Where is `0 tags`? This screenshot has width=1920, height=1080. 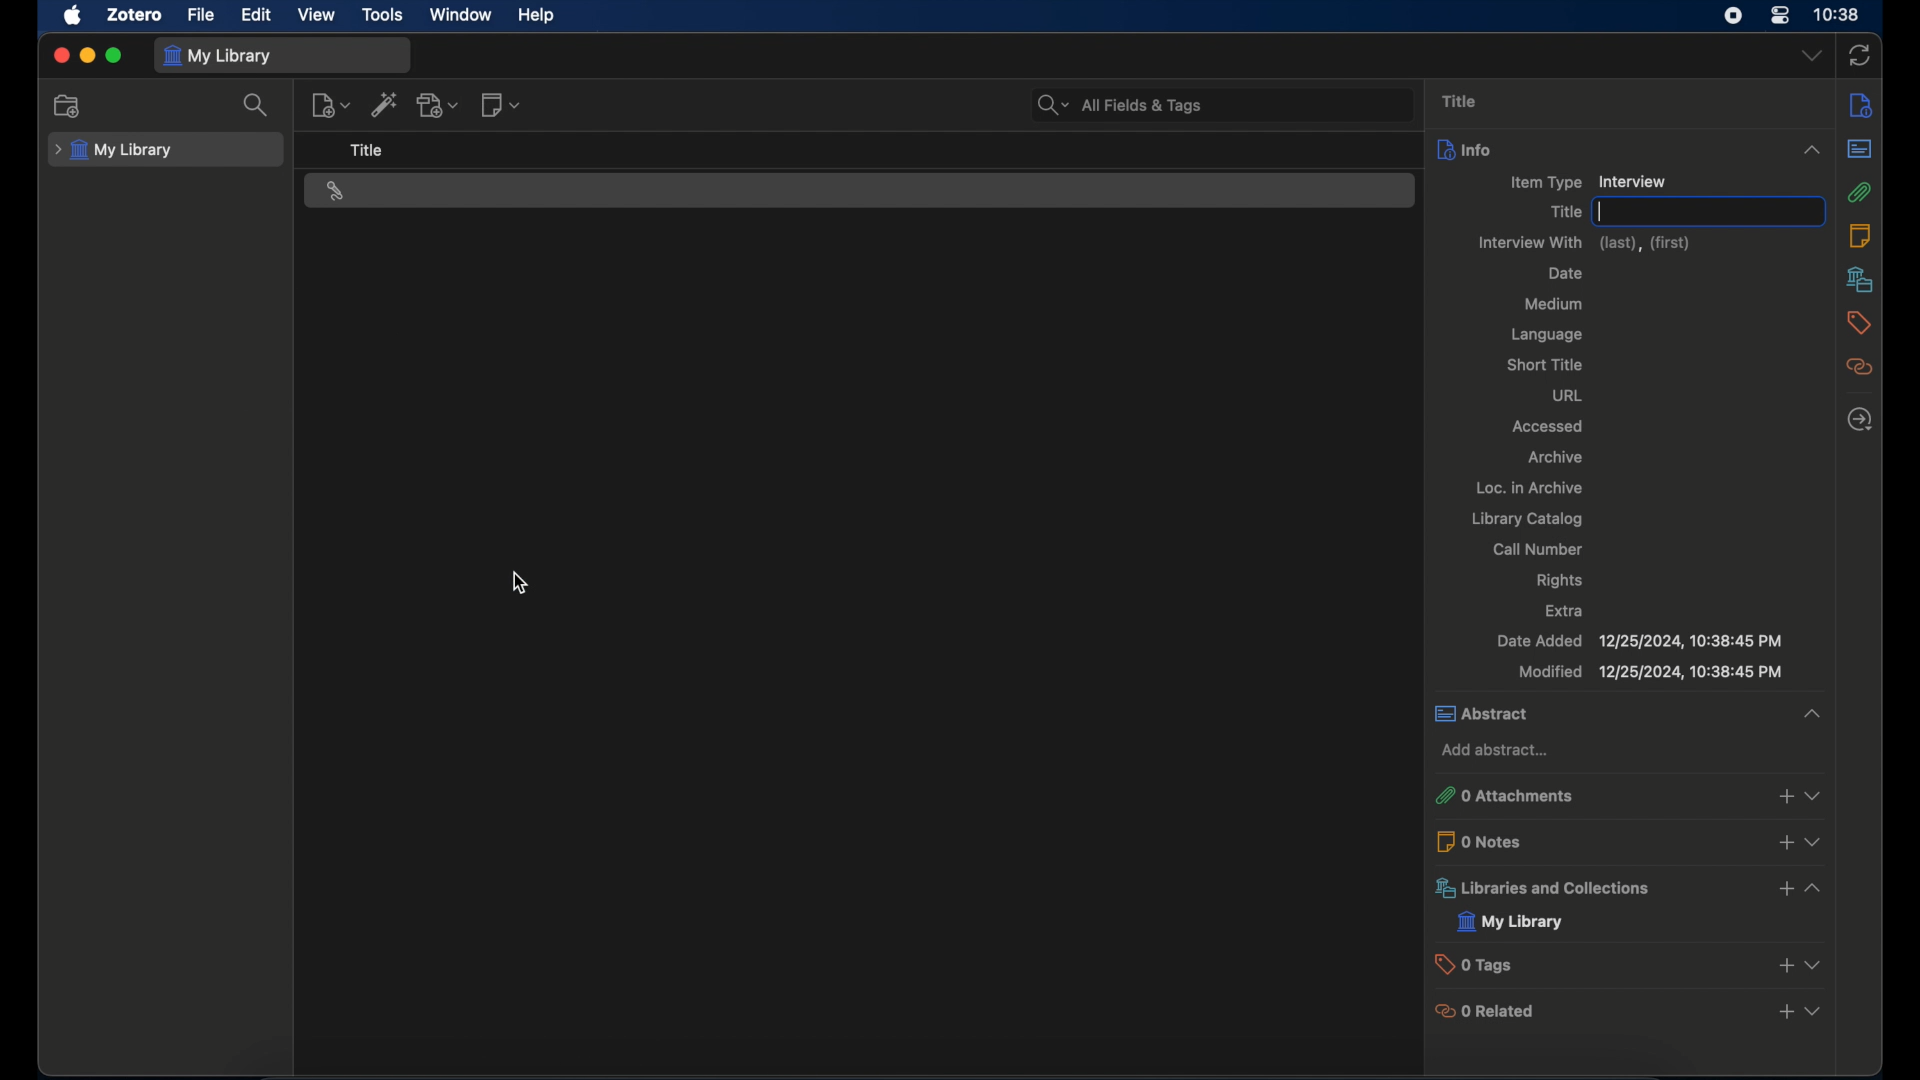 0 tags is located at coordinates (1483, 966).